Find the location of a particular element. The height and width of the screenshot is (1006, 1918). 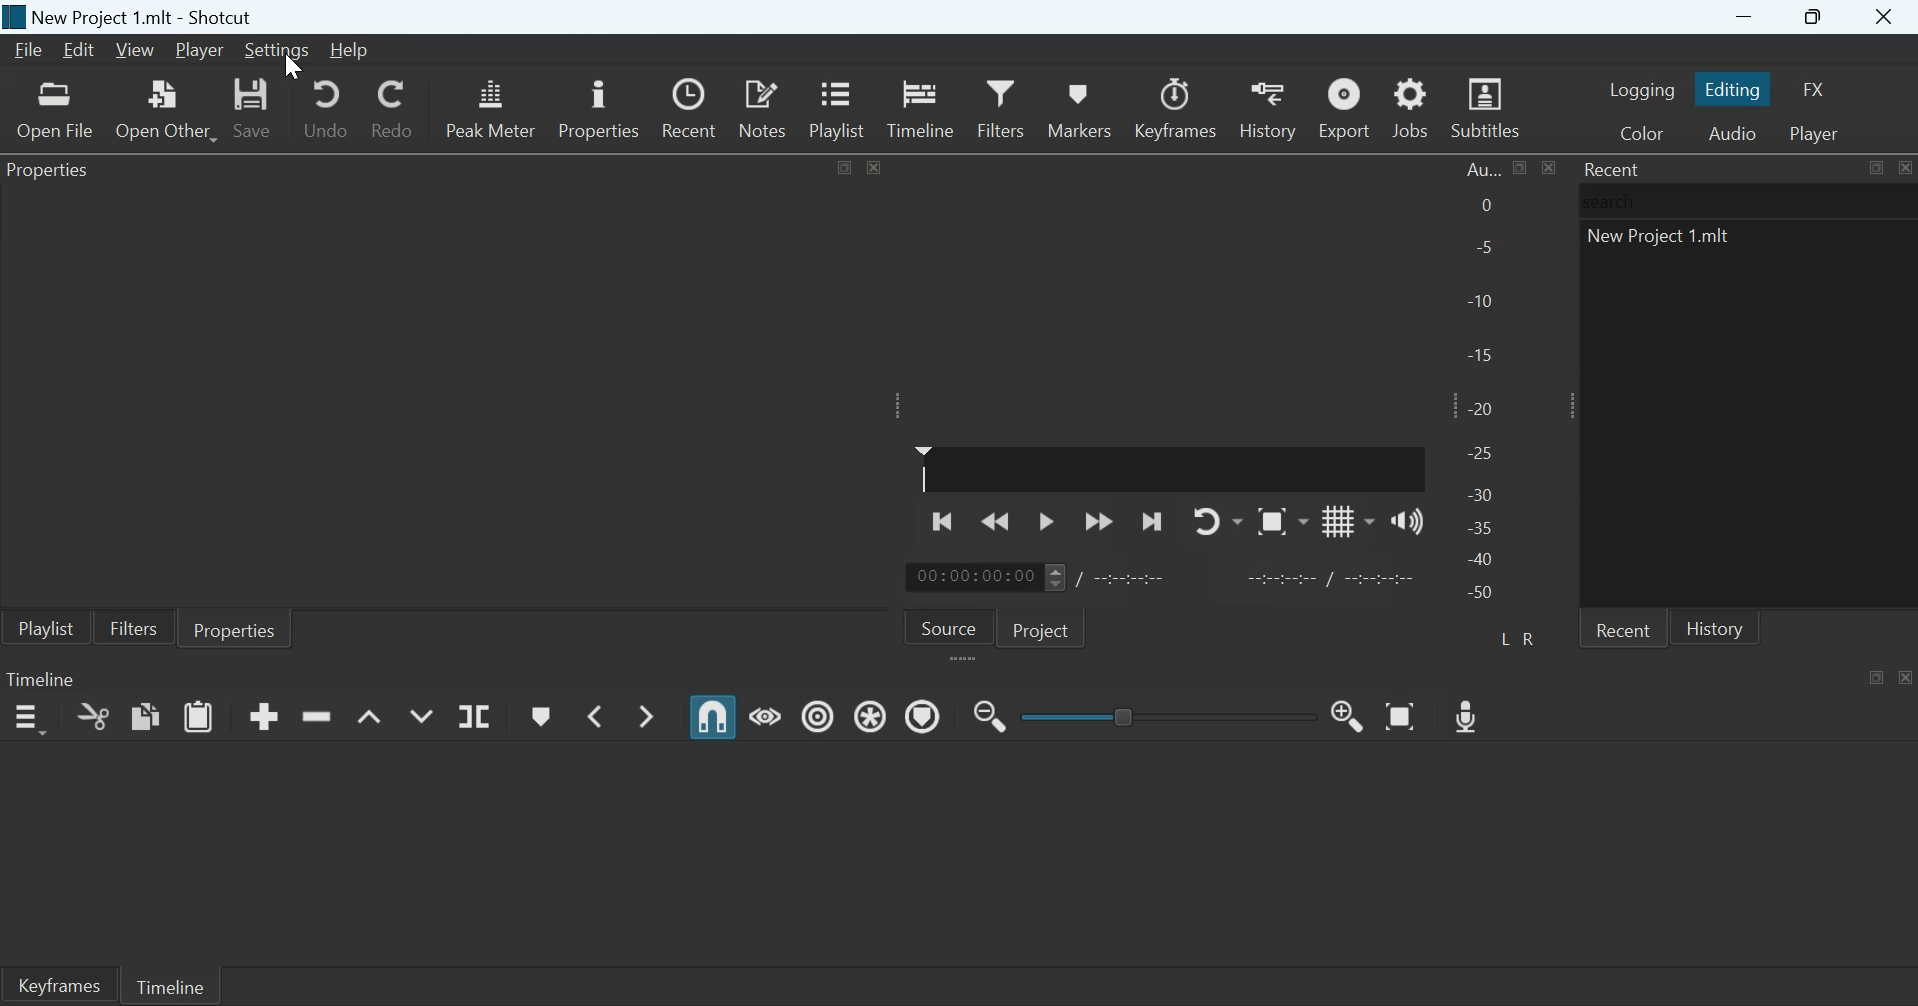

Left is located at coordinates (1507, 637).